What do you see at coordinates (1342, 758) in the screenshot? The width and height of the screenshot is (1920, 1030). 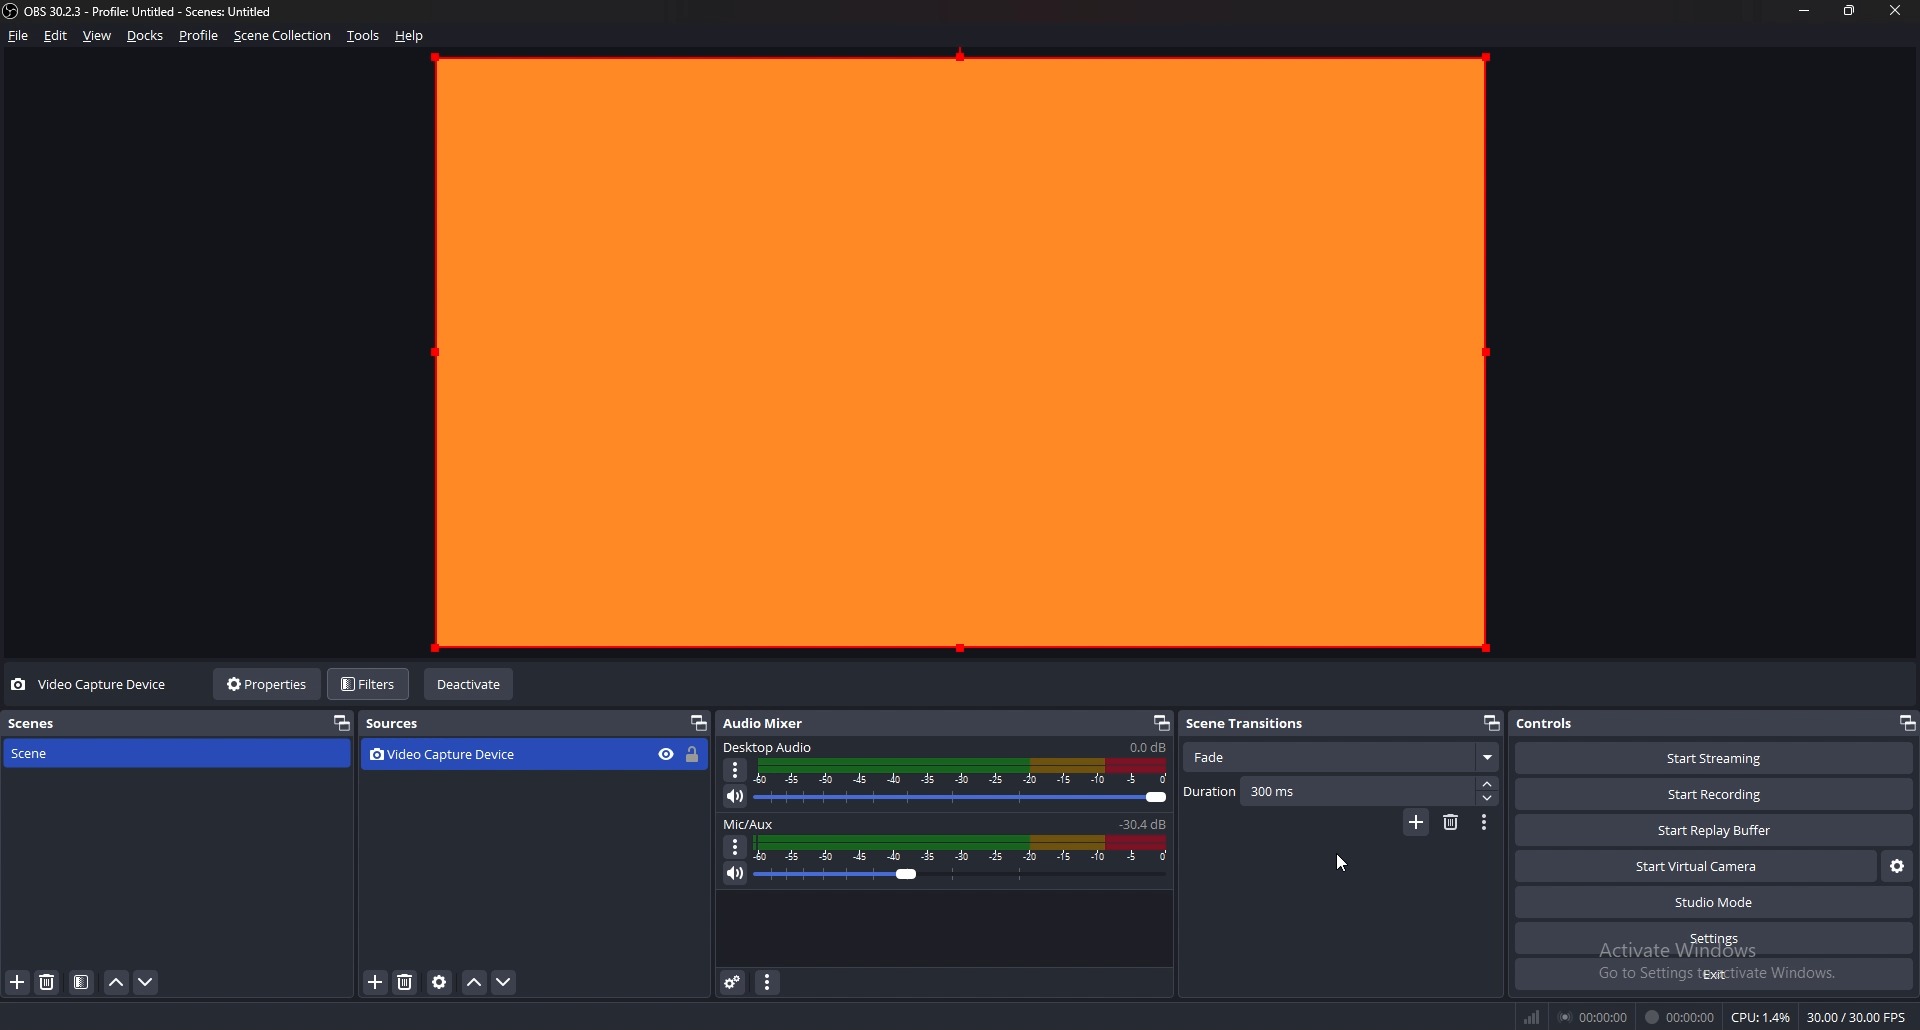 I see `fade` at bounding box center [1342, 758].